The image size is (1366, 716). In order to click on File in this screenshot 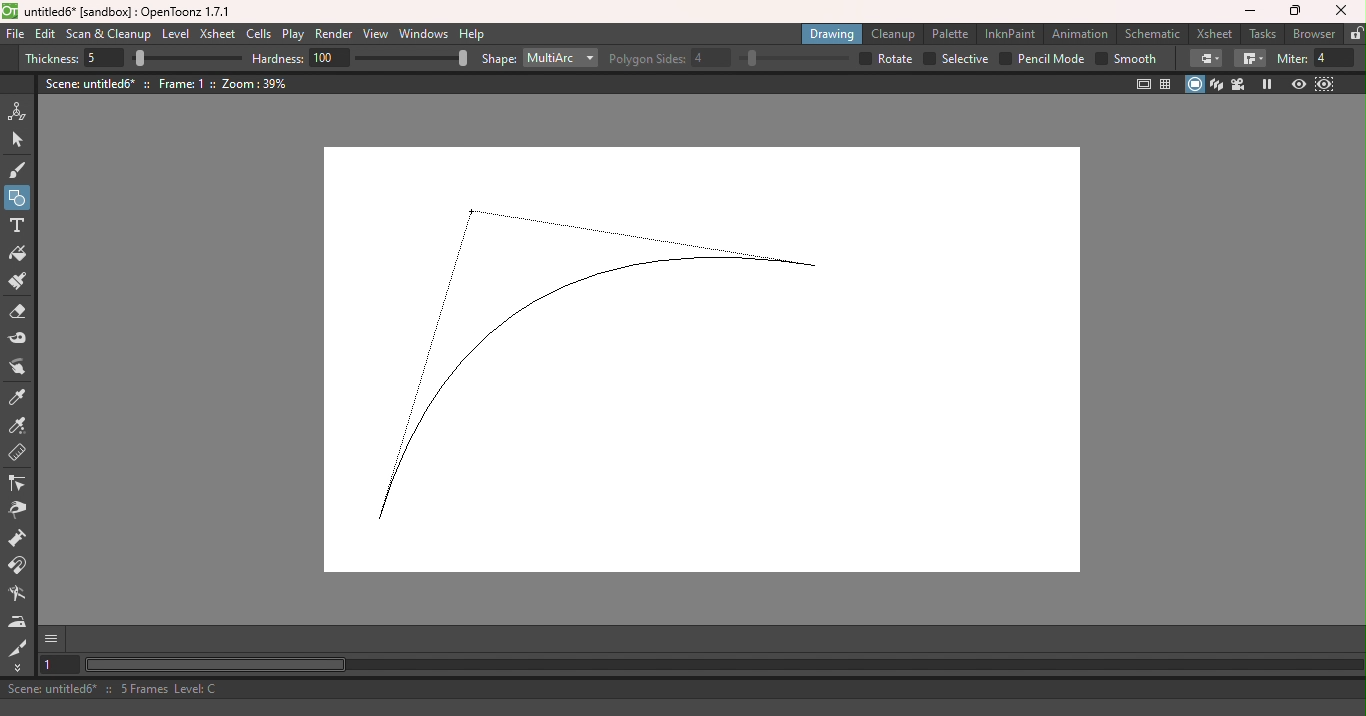, I will do `click(15, 35)`.